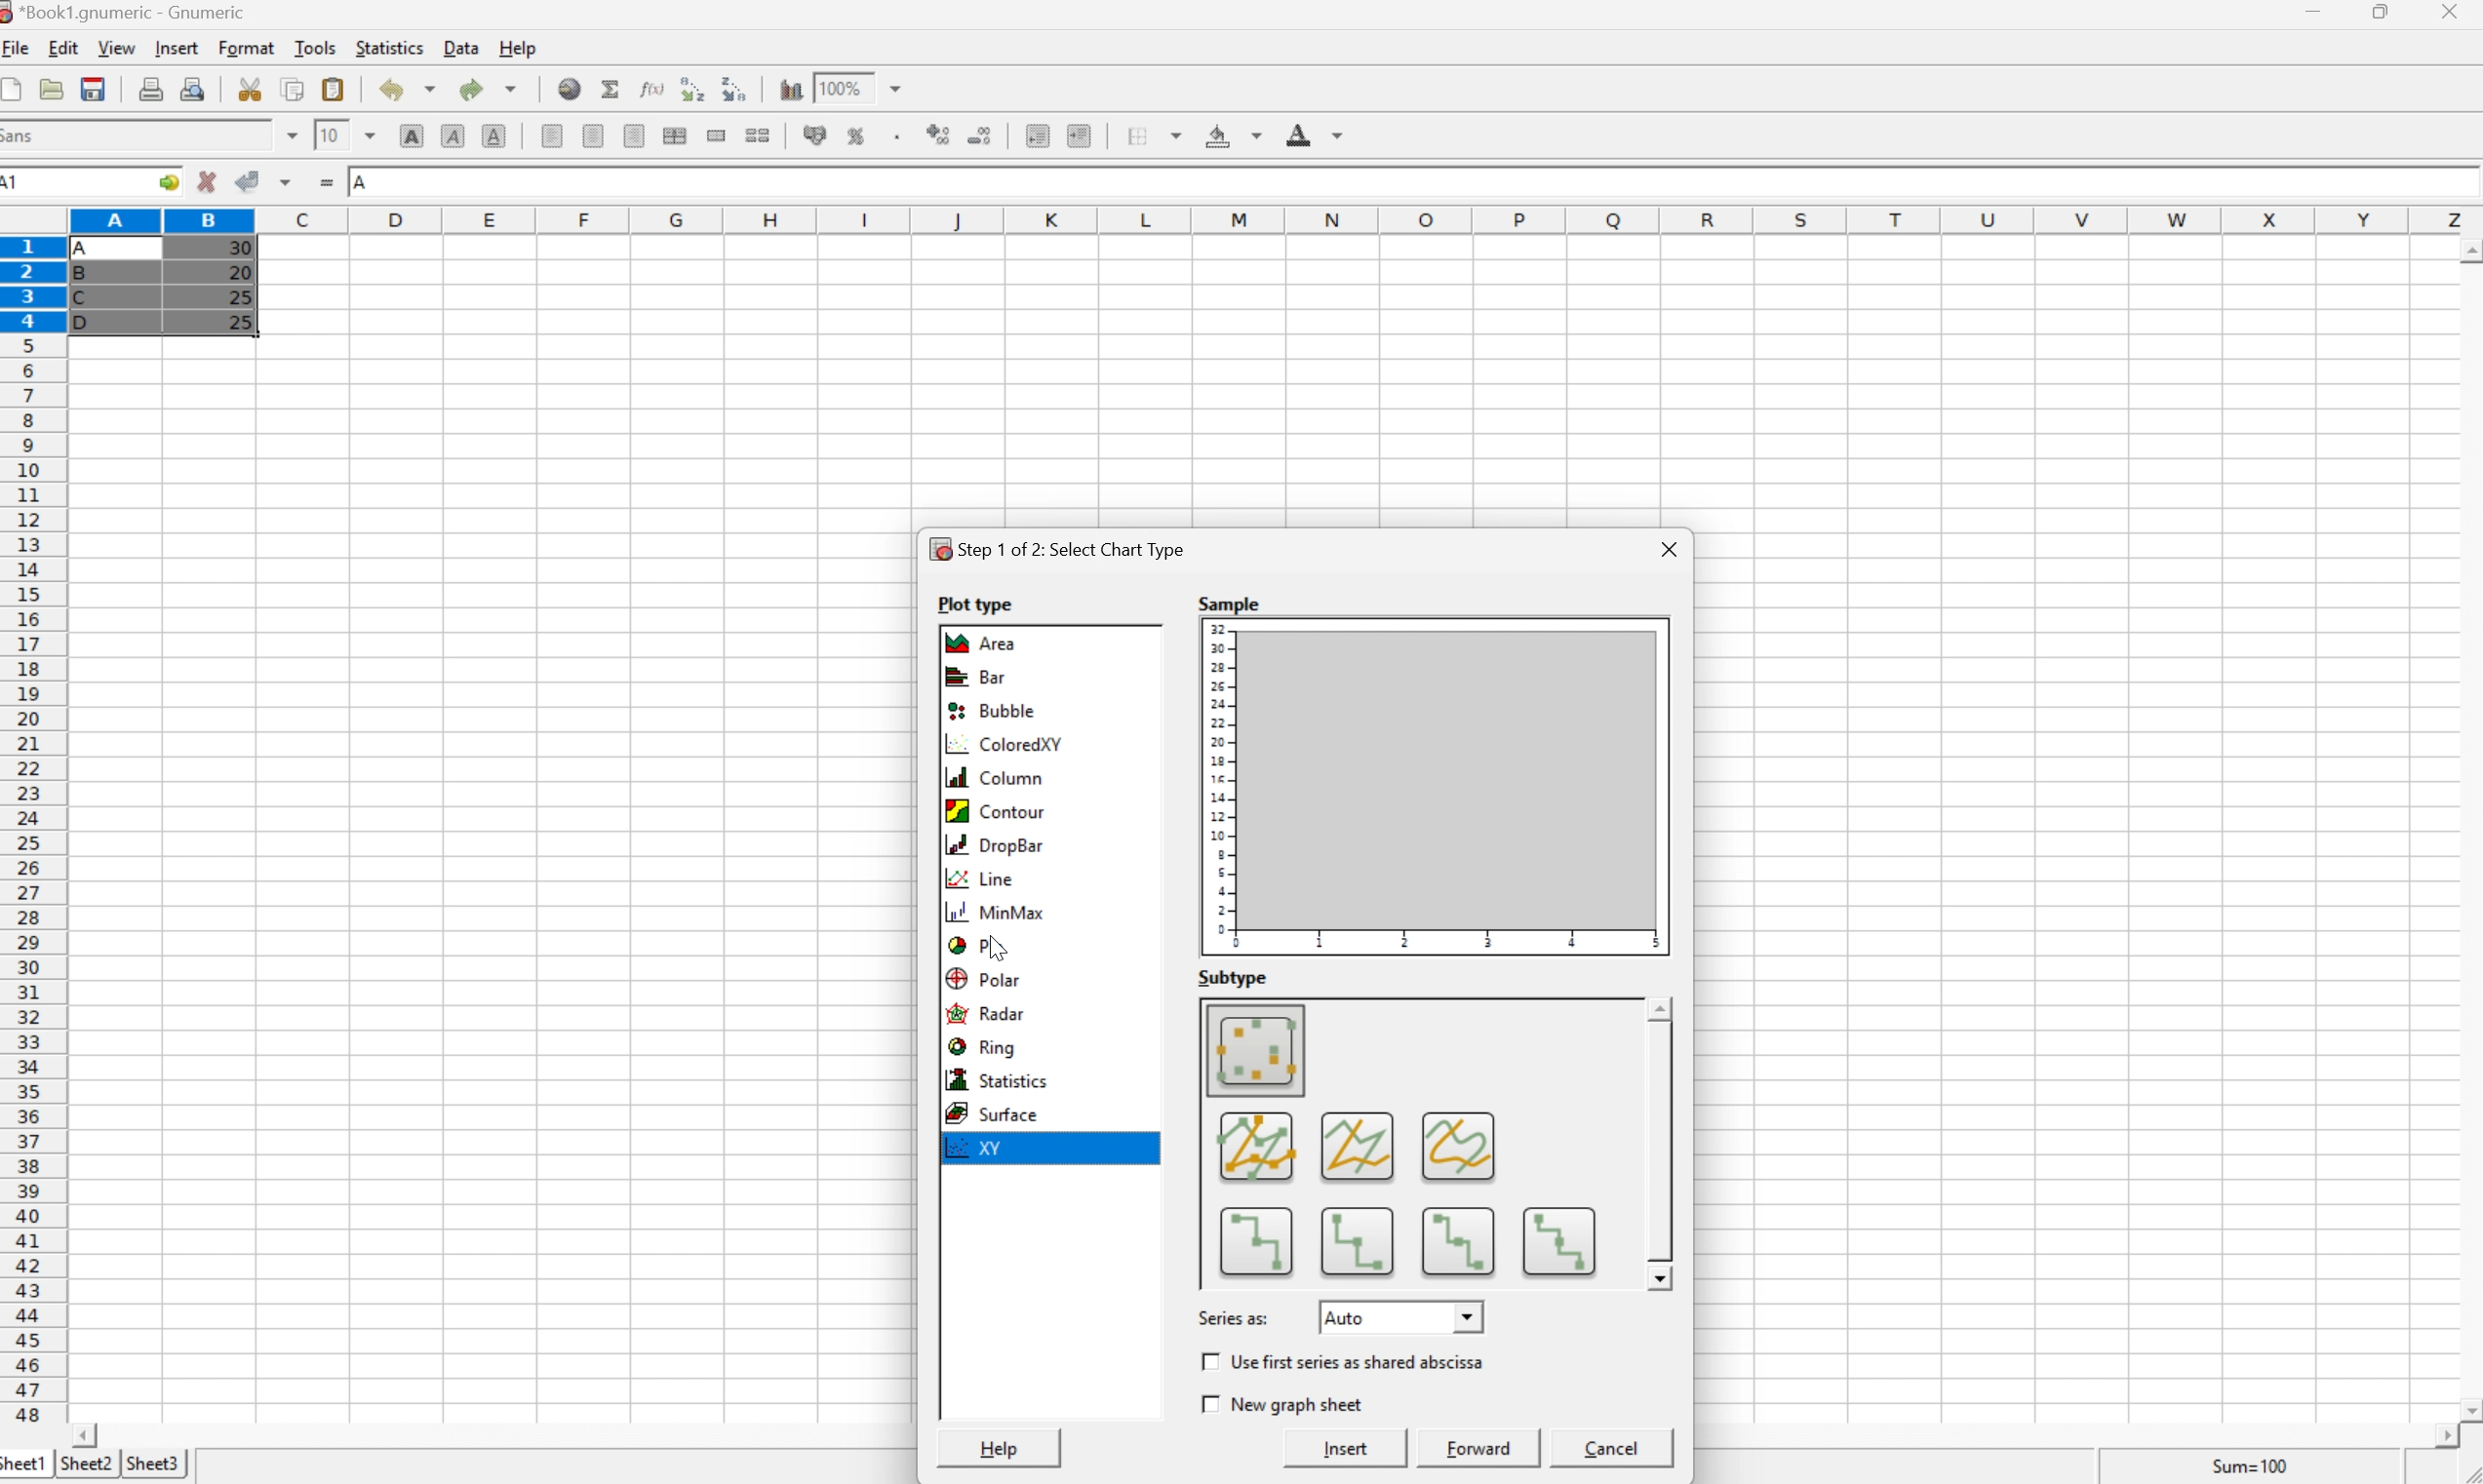 The height and width of the screenshot is (1484, 2483). What do you see at coordinates (636, 136) in the screenshot?
I see `Align Right` at bounding box center [636, 136].